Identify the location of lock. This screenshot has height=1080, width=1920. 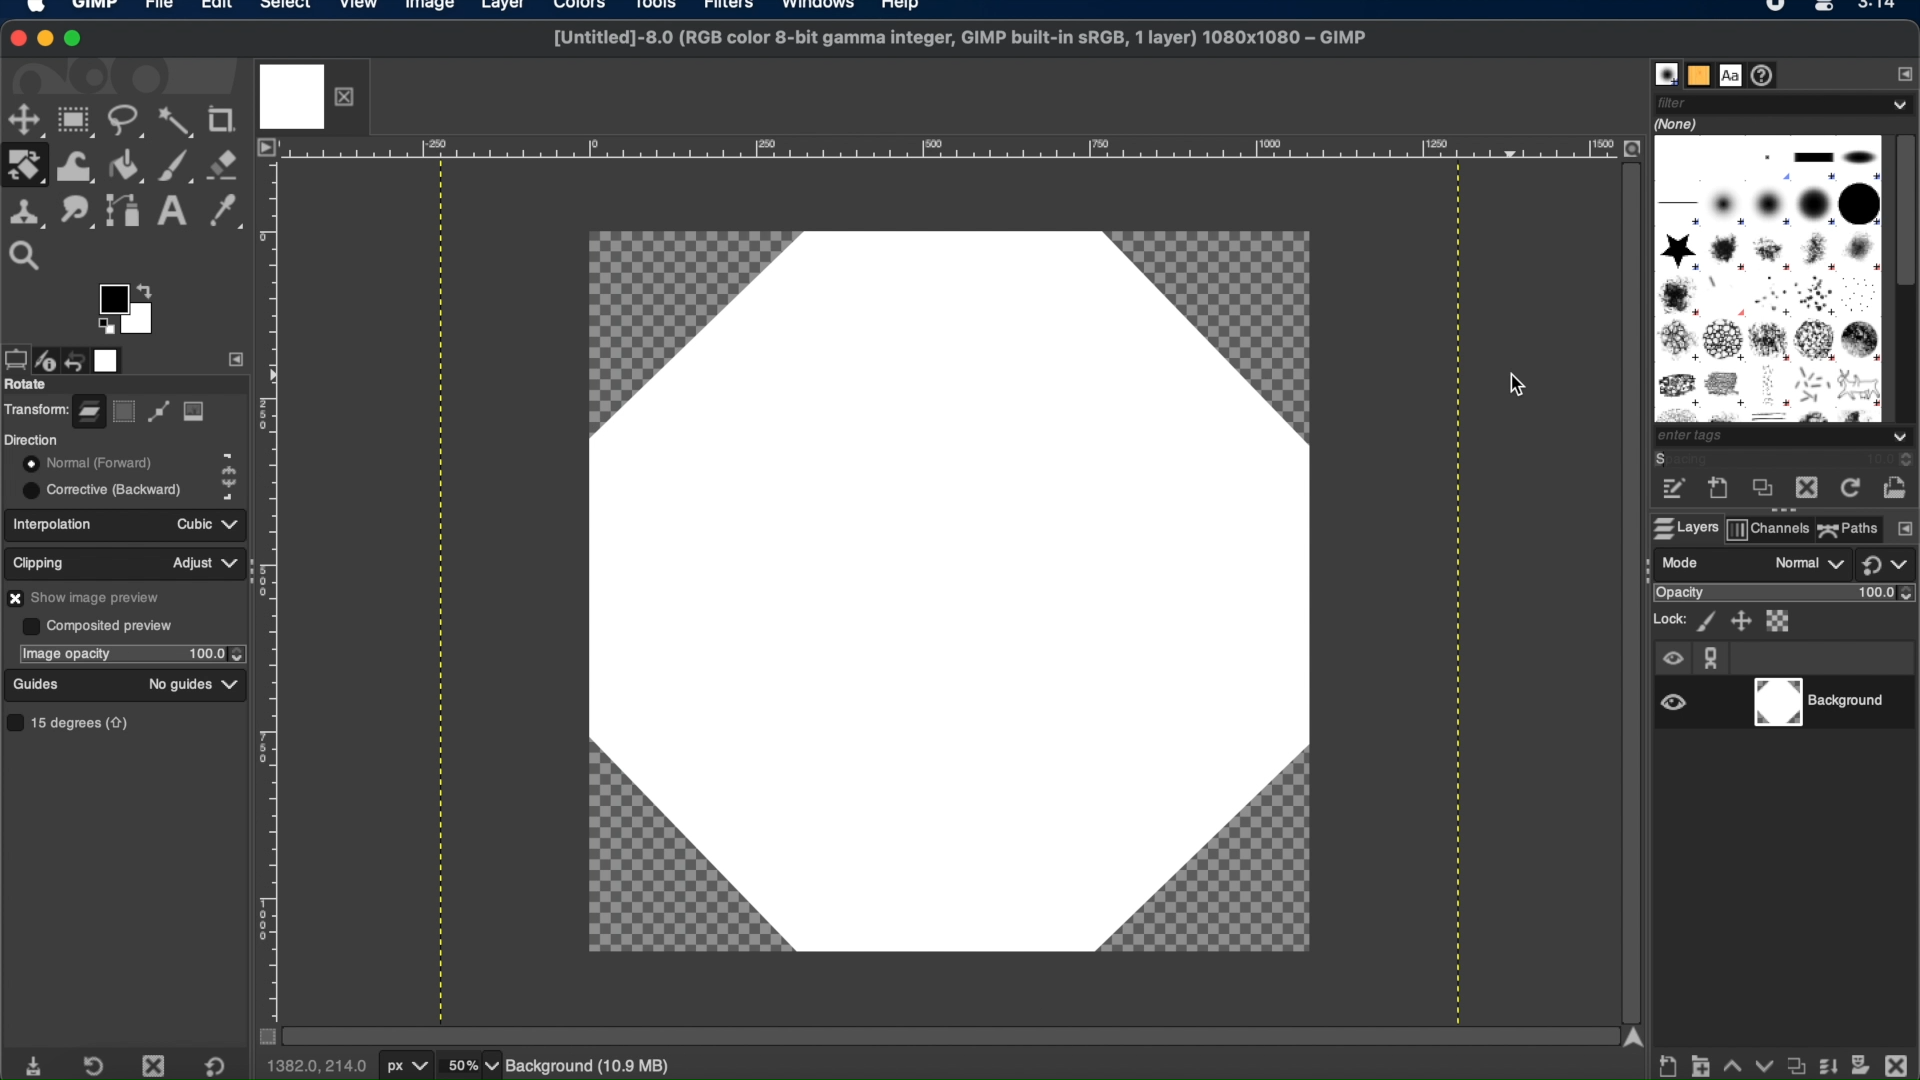
(1667, 619).